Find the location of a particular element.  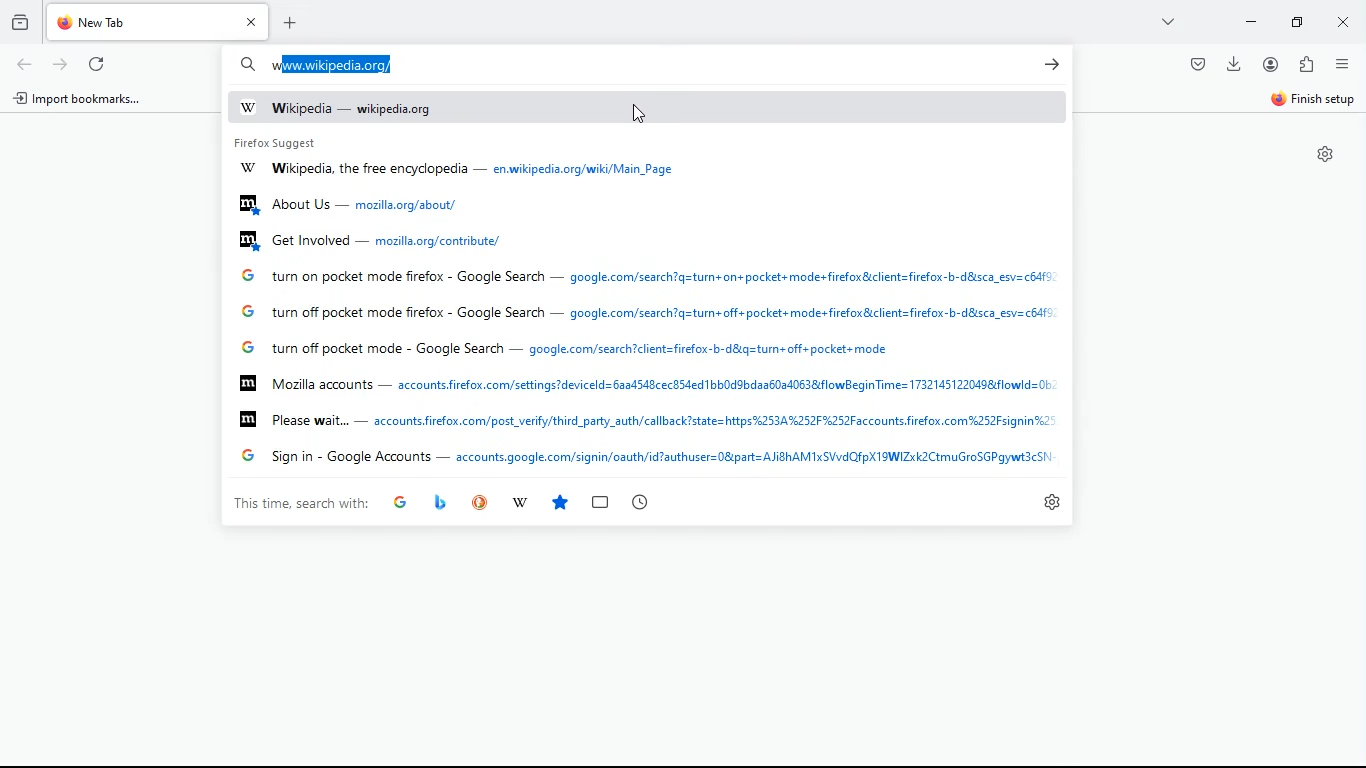

forward is located at coordinates (63, 63).